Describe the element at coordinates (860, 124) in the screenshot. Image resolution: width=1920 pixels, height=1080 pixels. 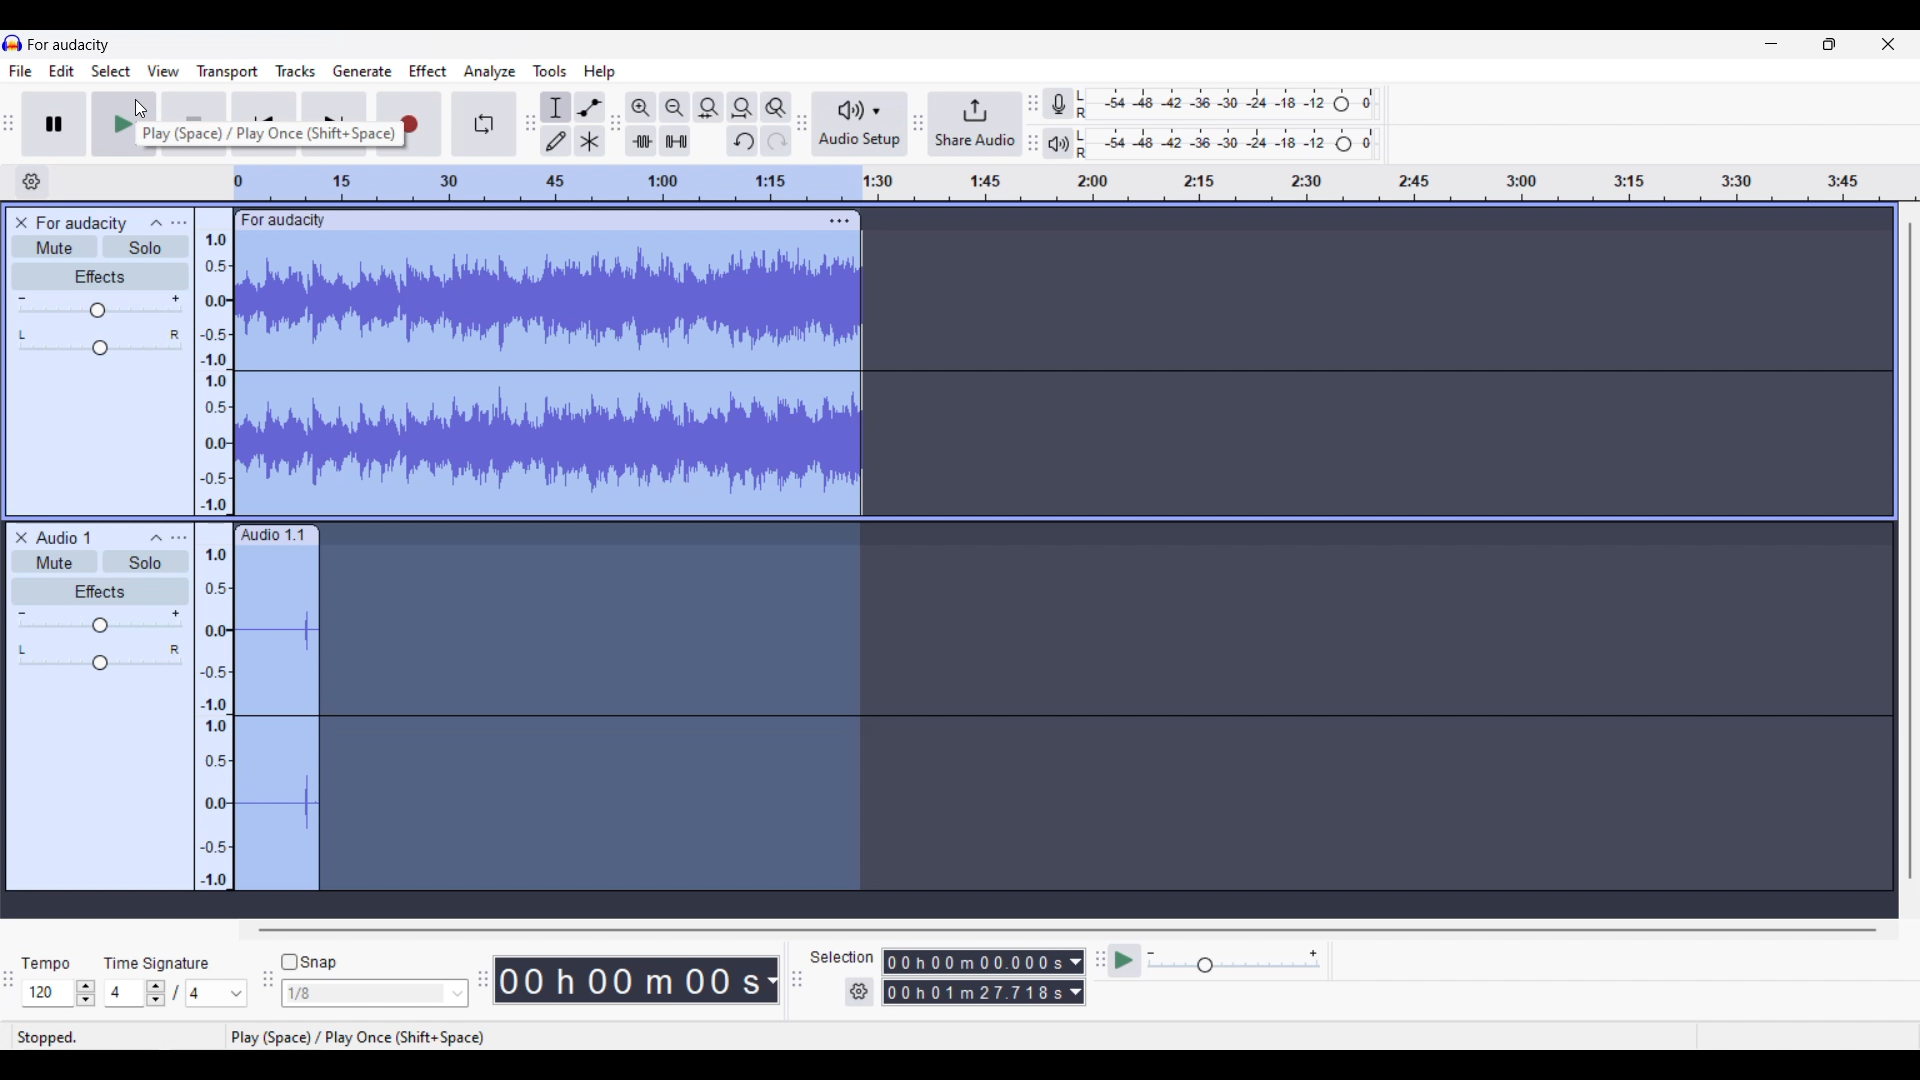
I see `Audio setup` at that location.